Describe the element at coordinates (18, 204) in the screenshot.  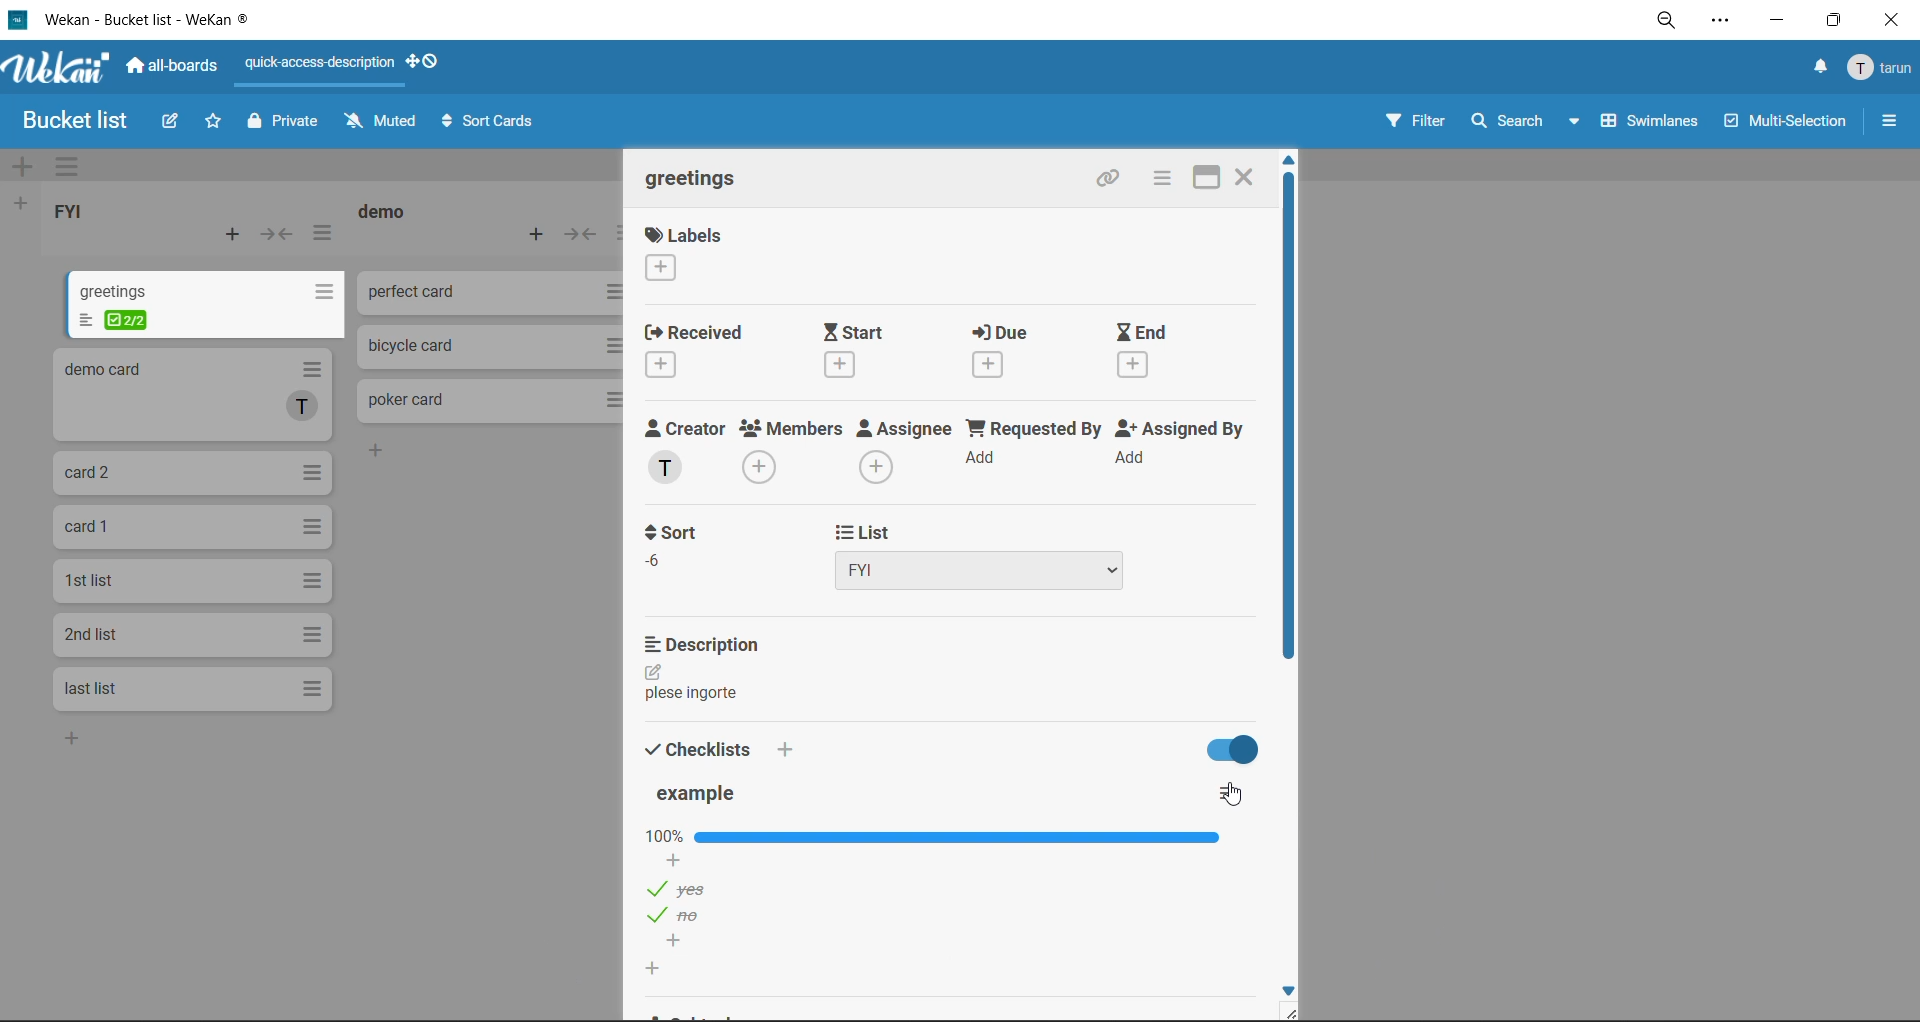
I see `add list` at that location.